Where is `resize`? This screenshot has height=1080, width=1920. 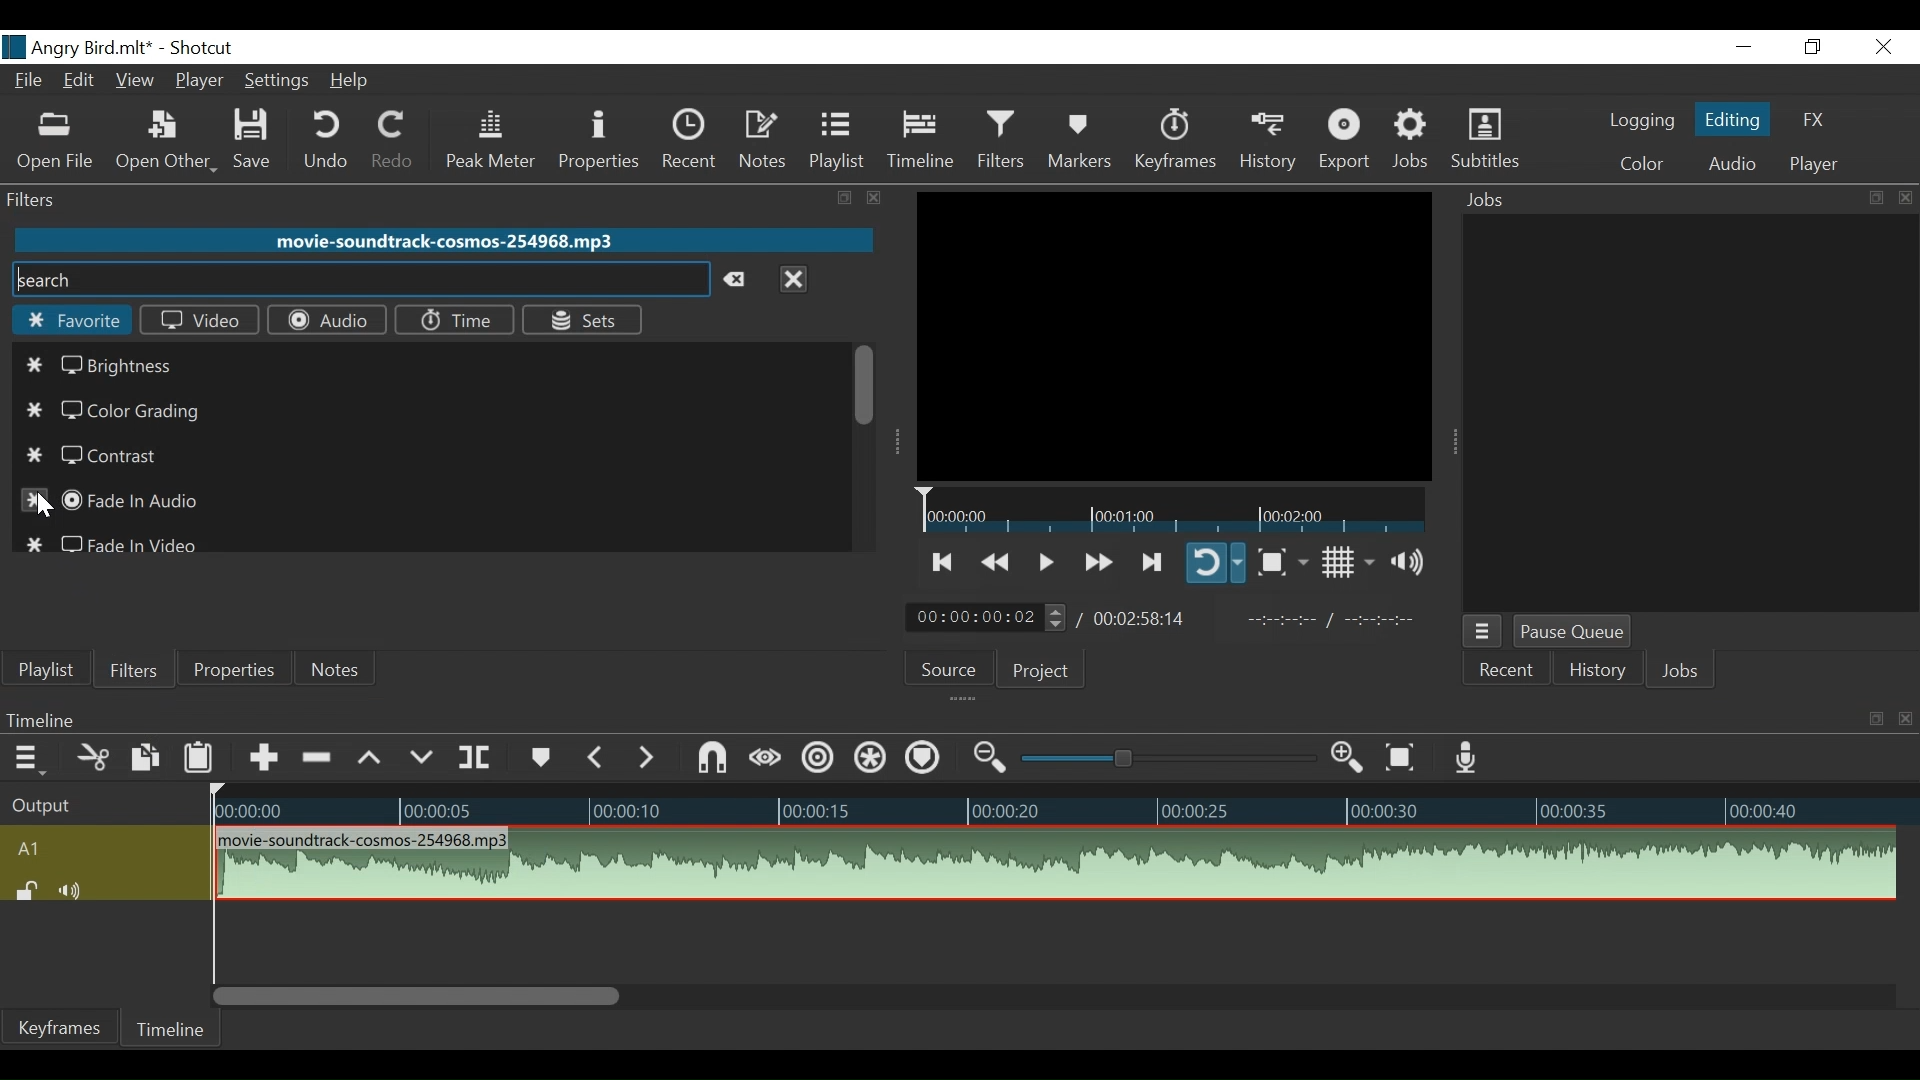 resize is located at coordinates (1874, 720).